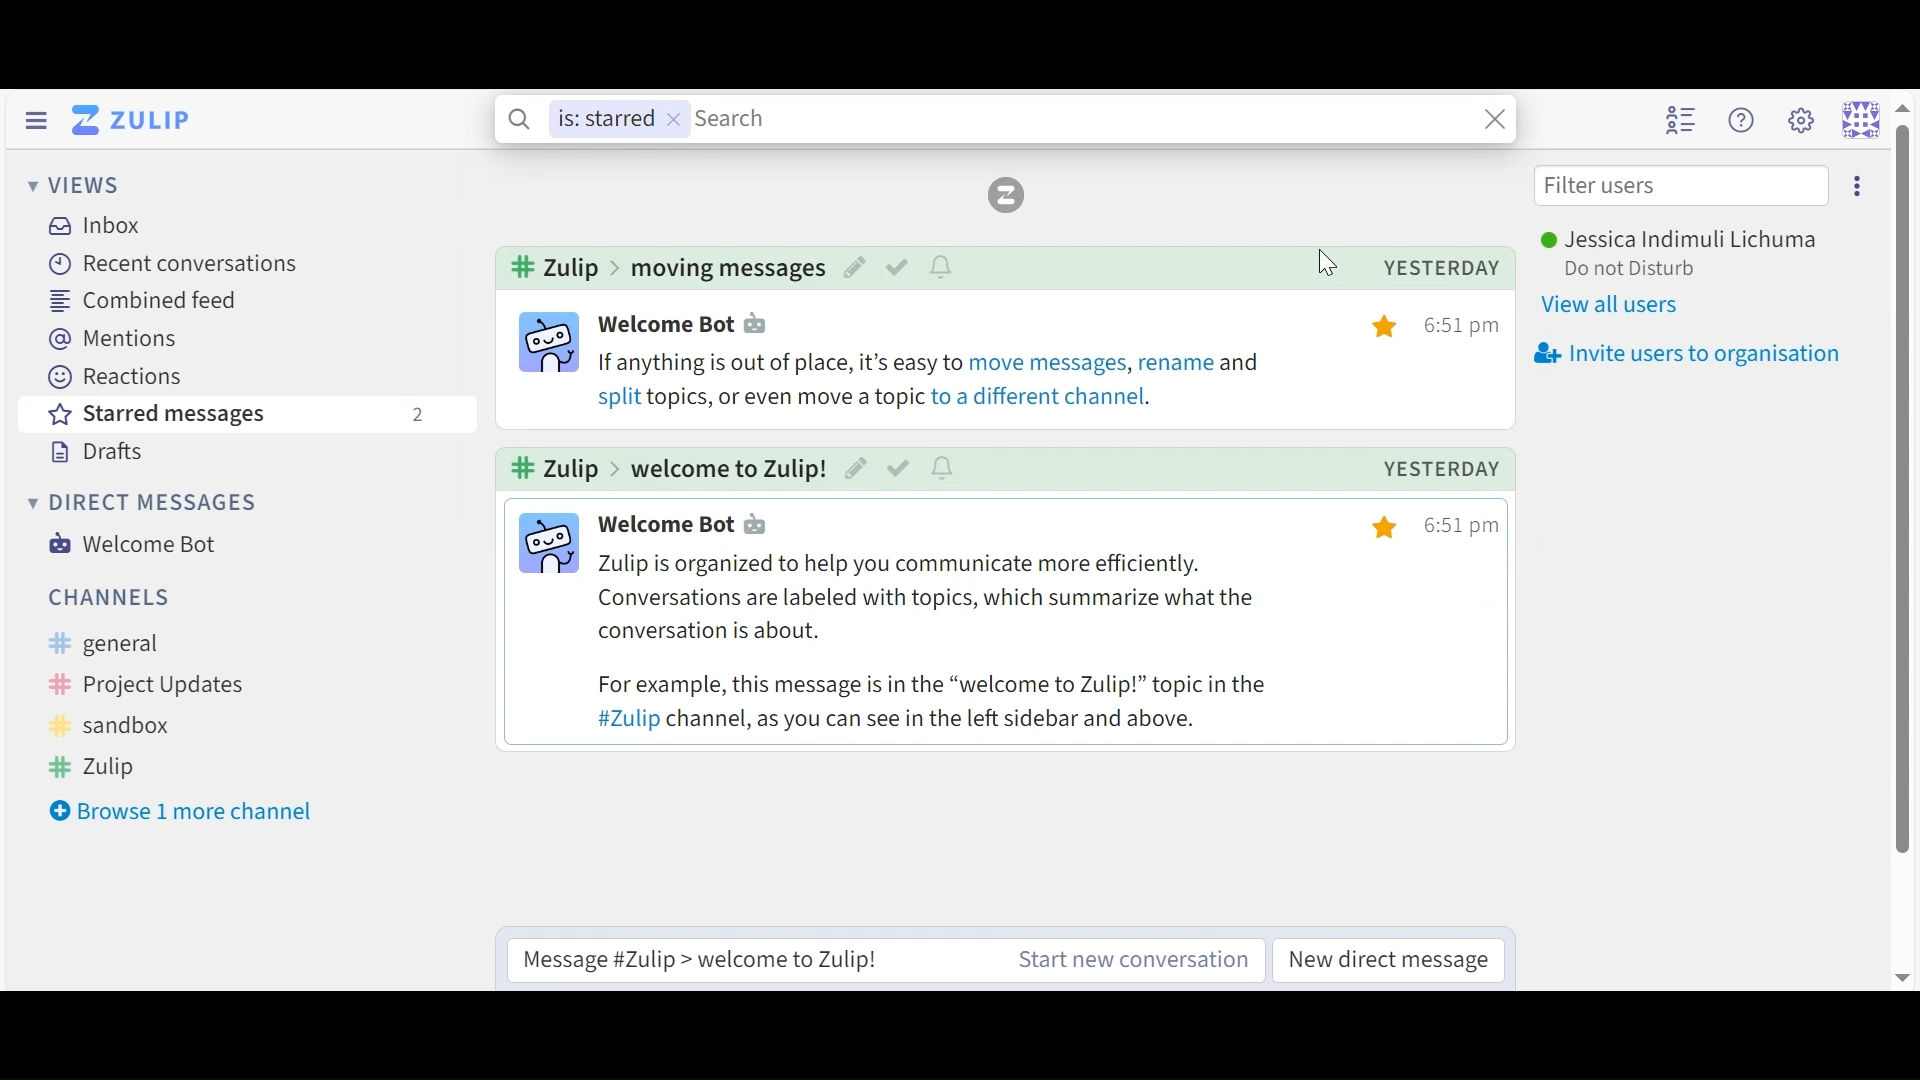  I want to click on Recent Conversations, so click(172, 263).